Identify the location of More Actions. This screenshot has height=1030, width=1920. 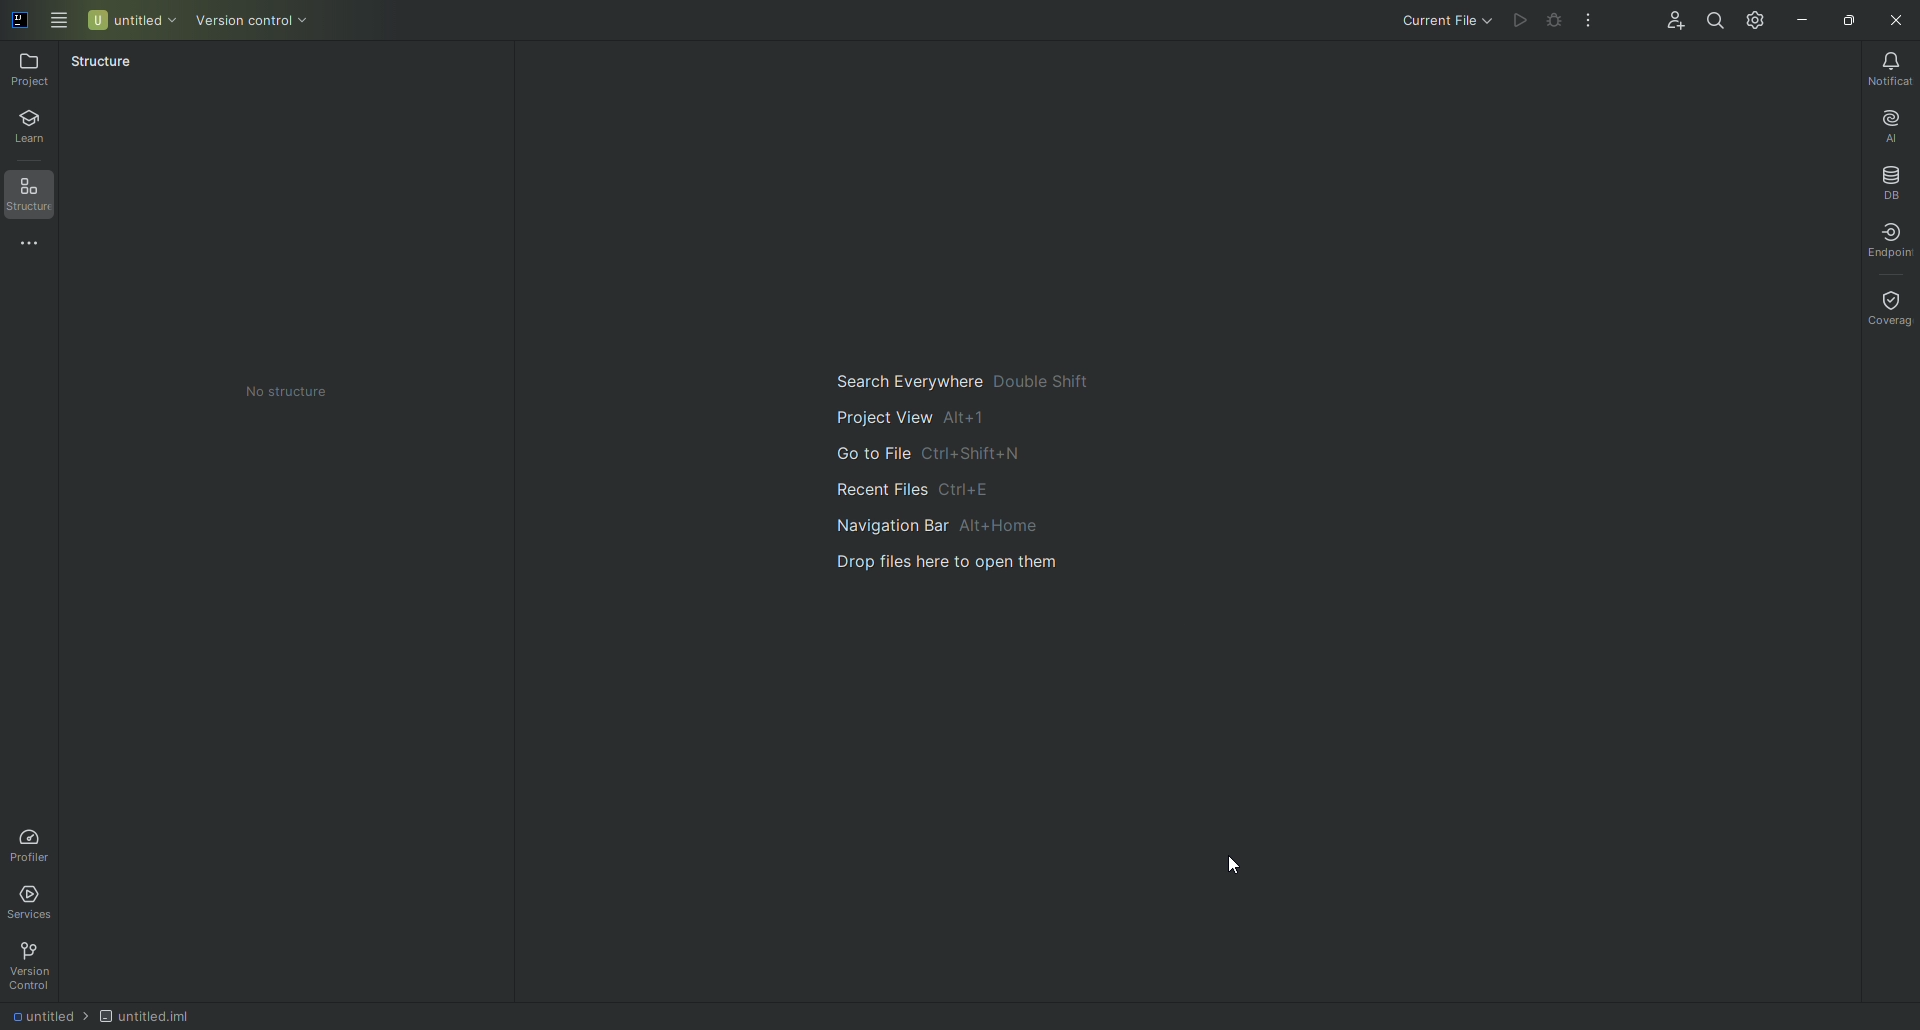
(1589, 20).